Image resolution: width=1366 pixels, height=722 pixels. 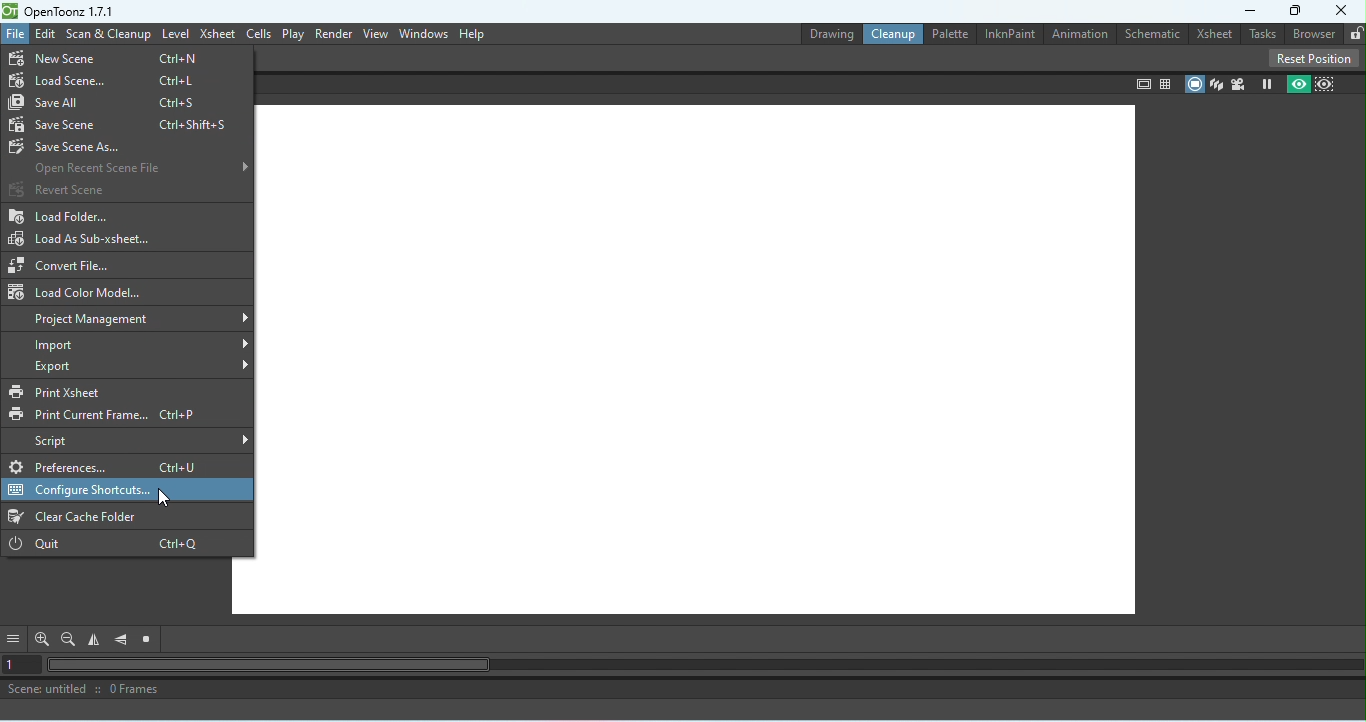 What do you see at coordinates (1355, 32) in the screenshot?
I see `Lock rooms tab` at bounding box center [1355, 32].